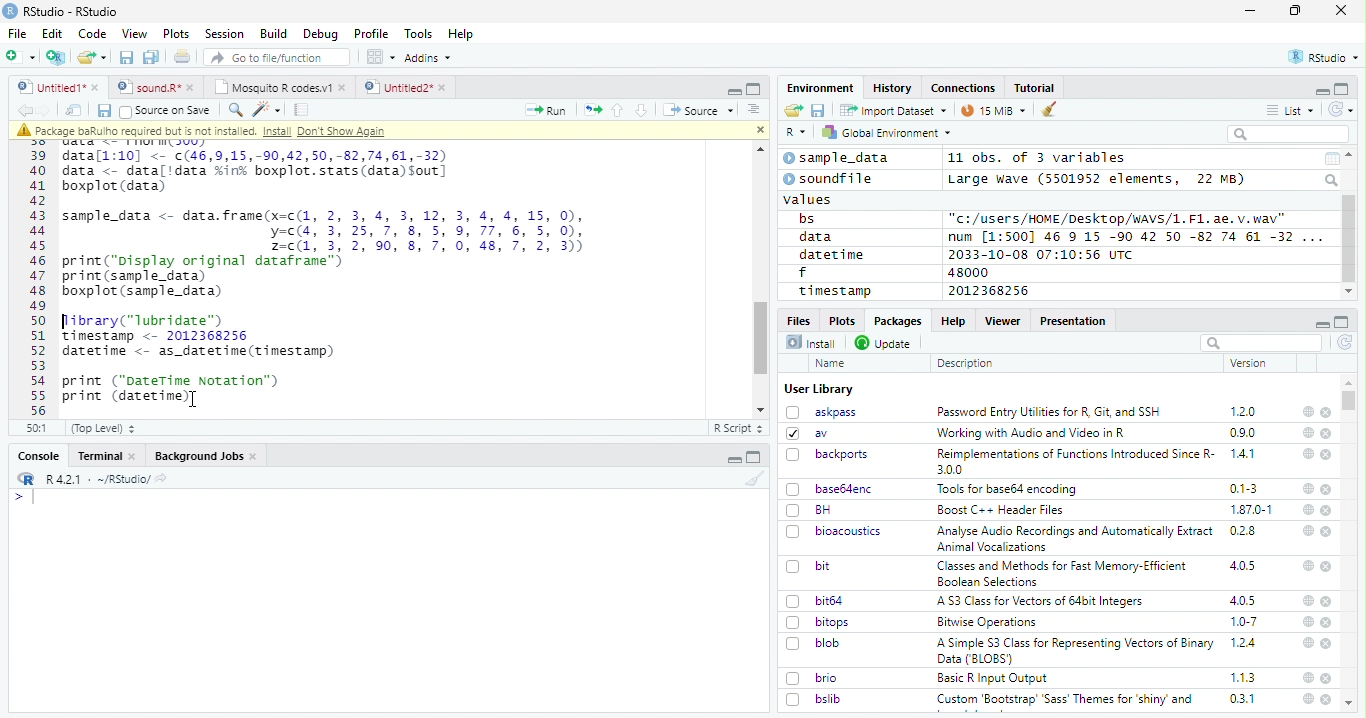  I want to click on close, so click(1327, 678).